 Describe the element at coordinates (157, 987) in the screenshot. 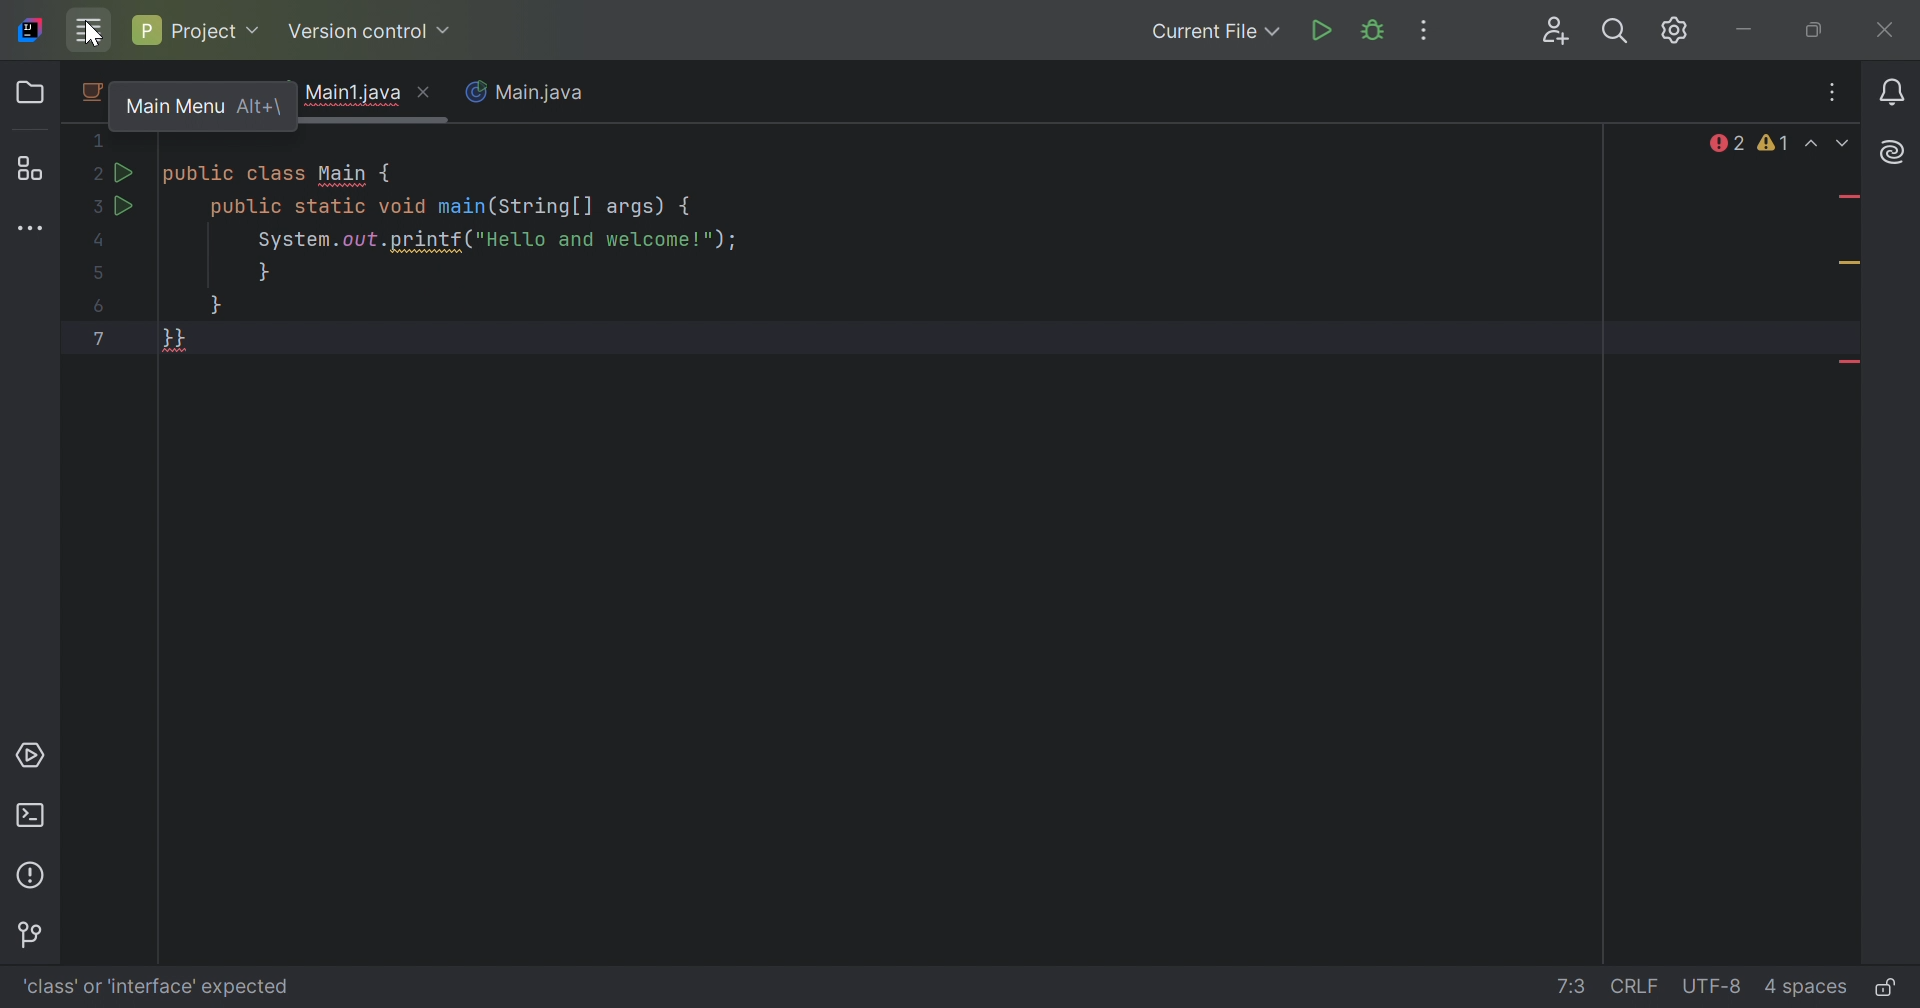

I see `'class' or 'interface' expected` at that location.